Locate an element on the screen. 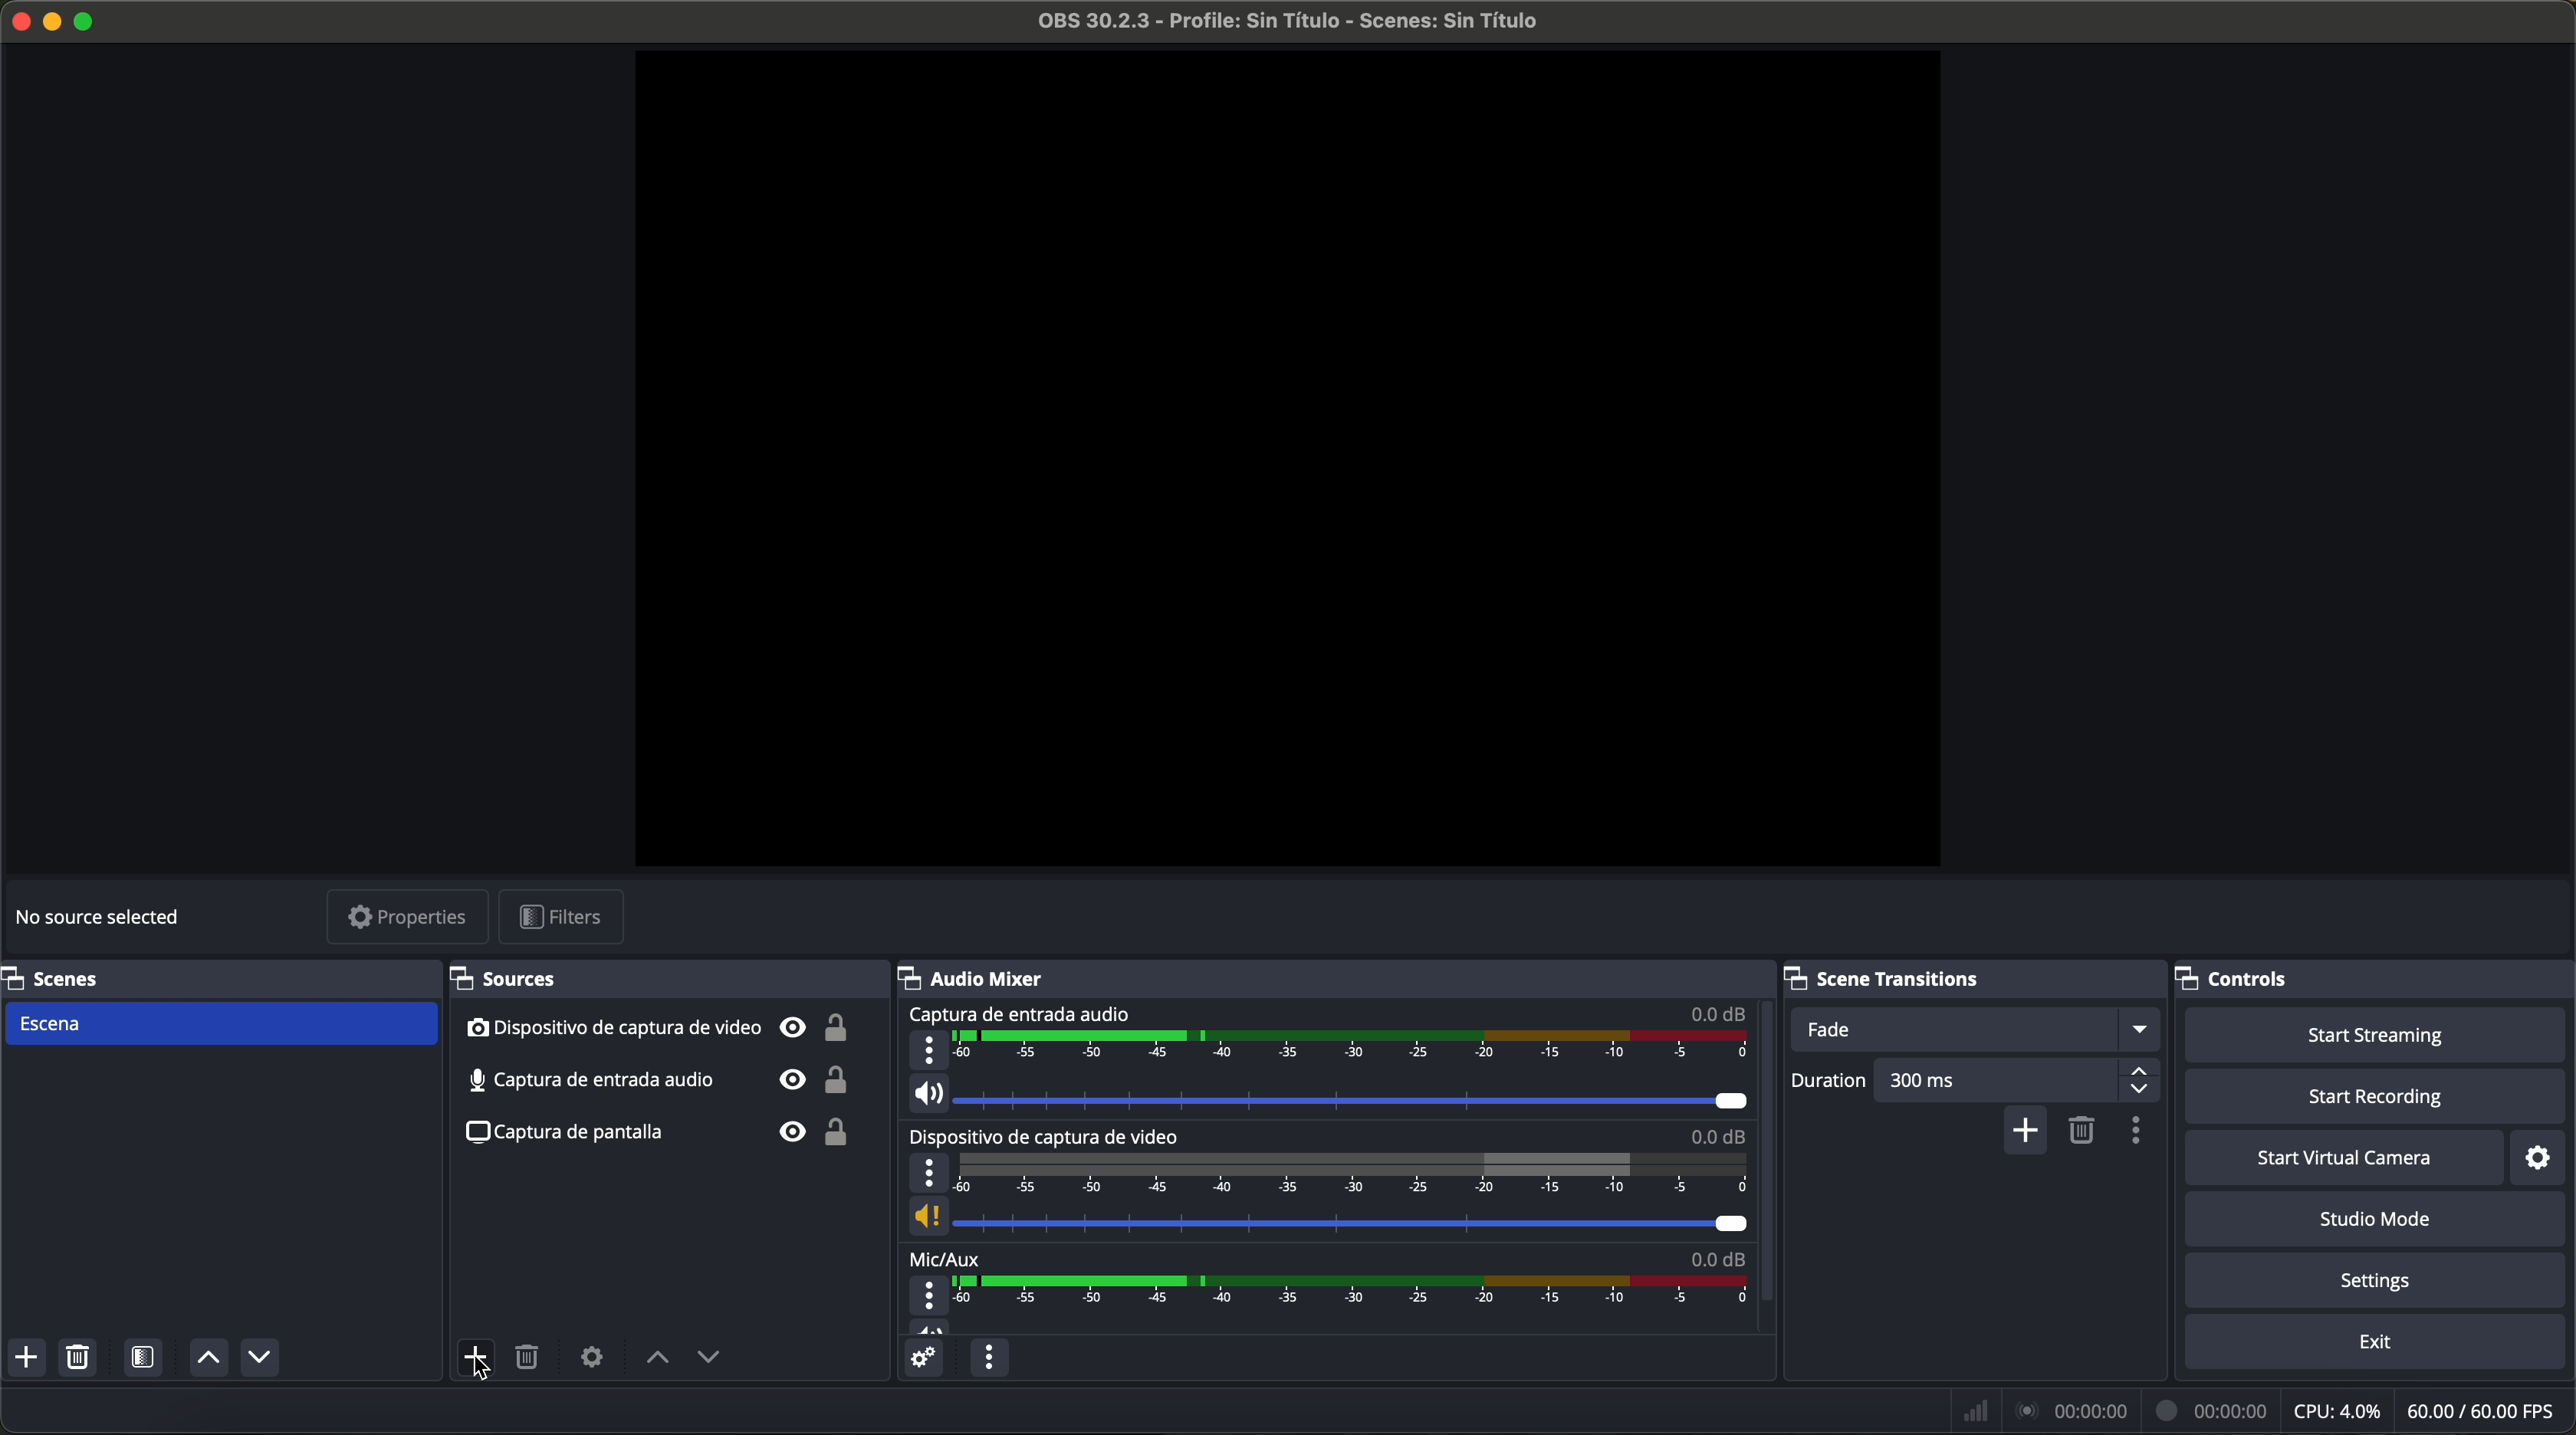  workspace is located at coordinates (1288, 455).